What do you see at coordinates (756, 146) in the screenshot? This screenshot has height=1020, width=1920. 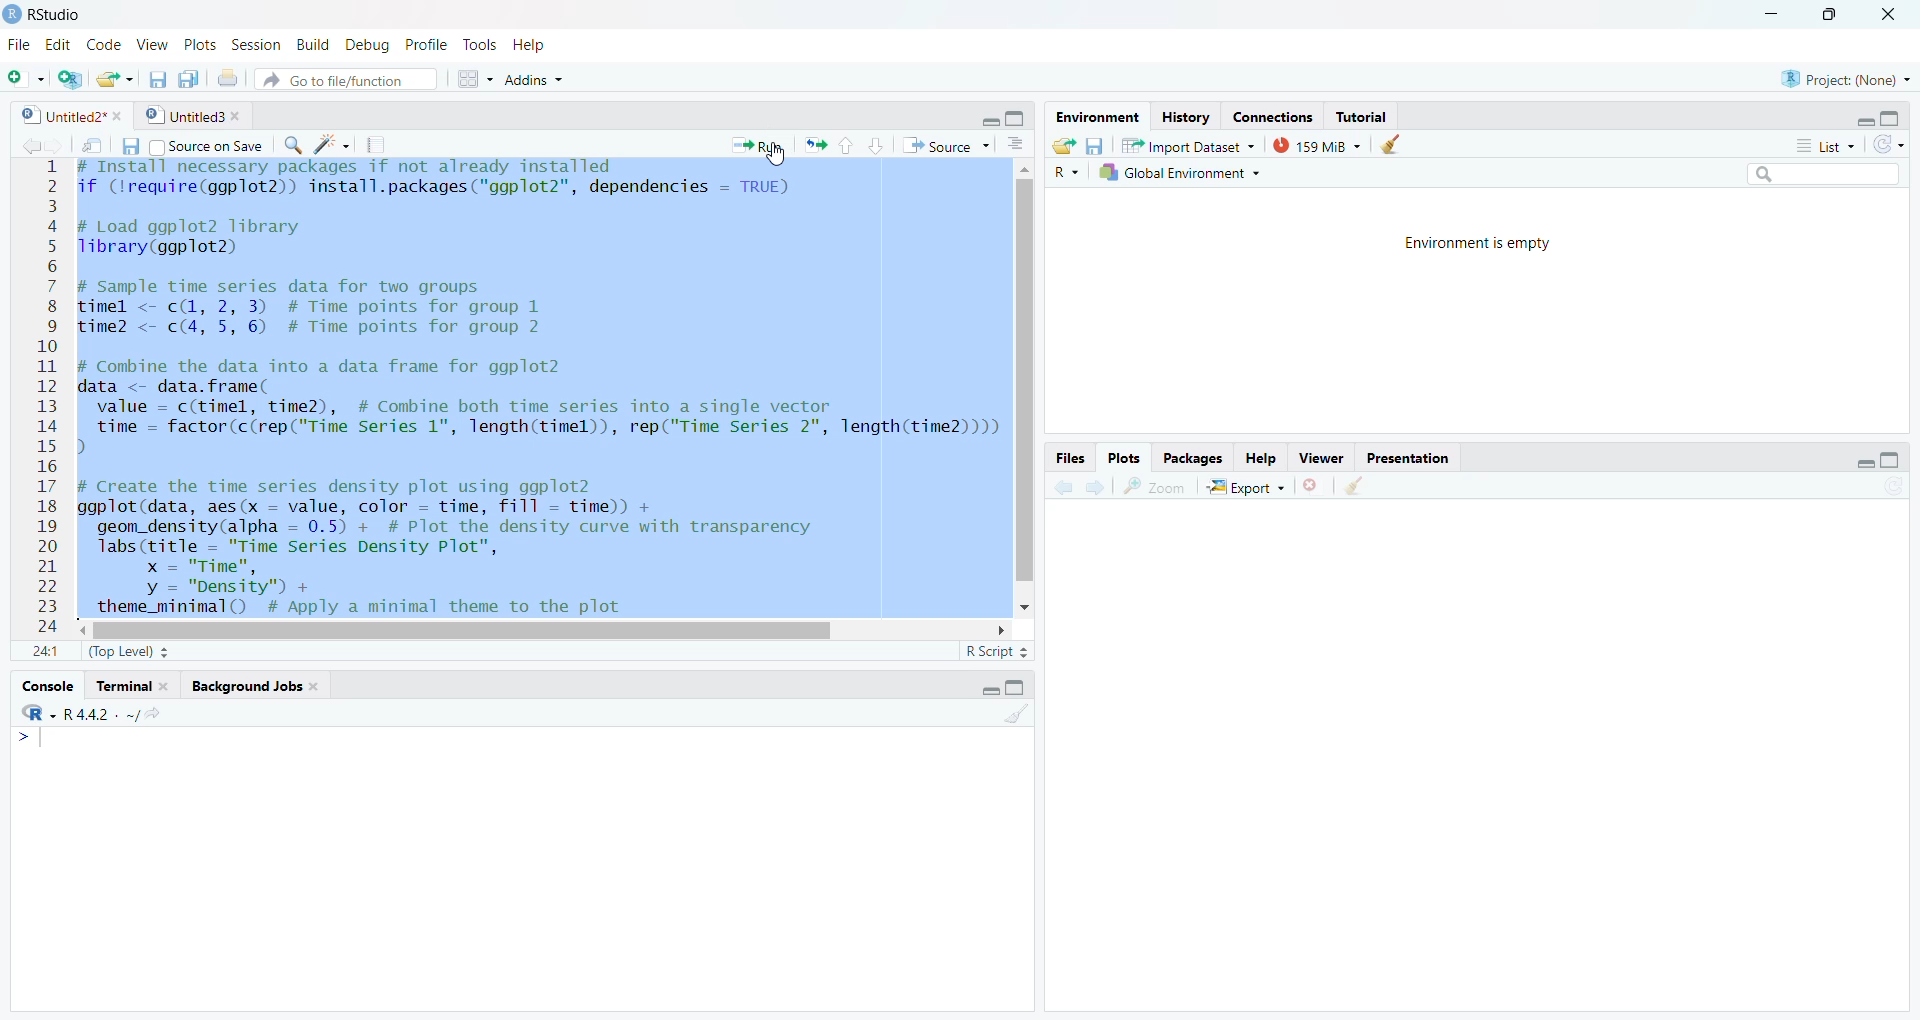 I see `Run` at bounding box center [756, 146].